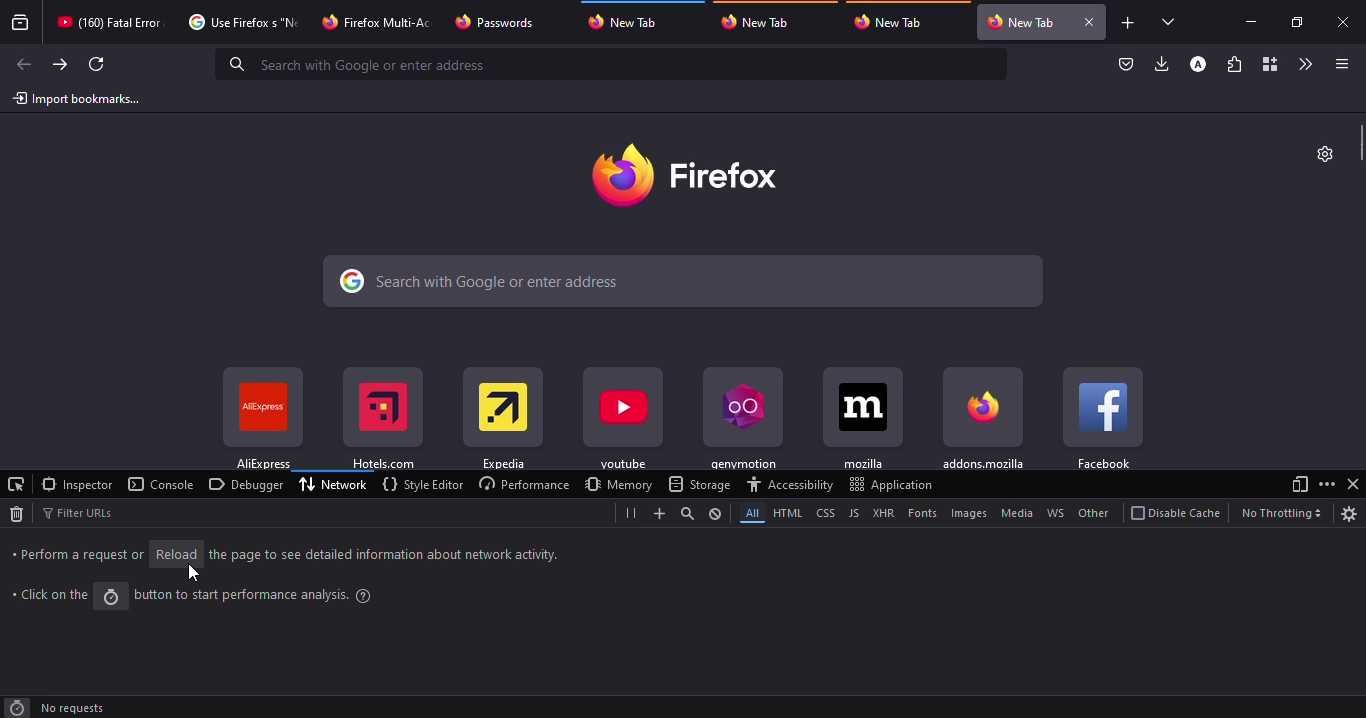  I want to click on images, so click(966, 514).